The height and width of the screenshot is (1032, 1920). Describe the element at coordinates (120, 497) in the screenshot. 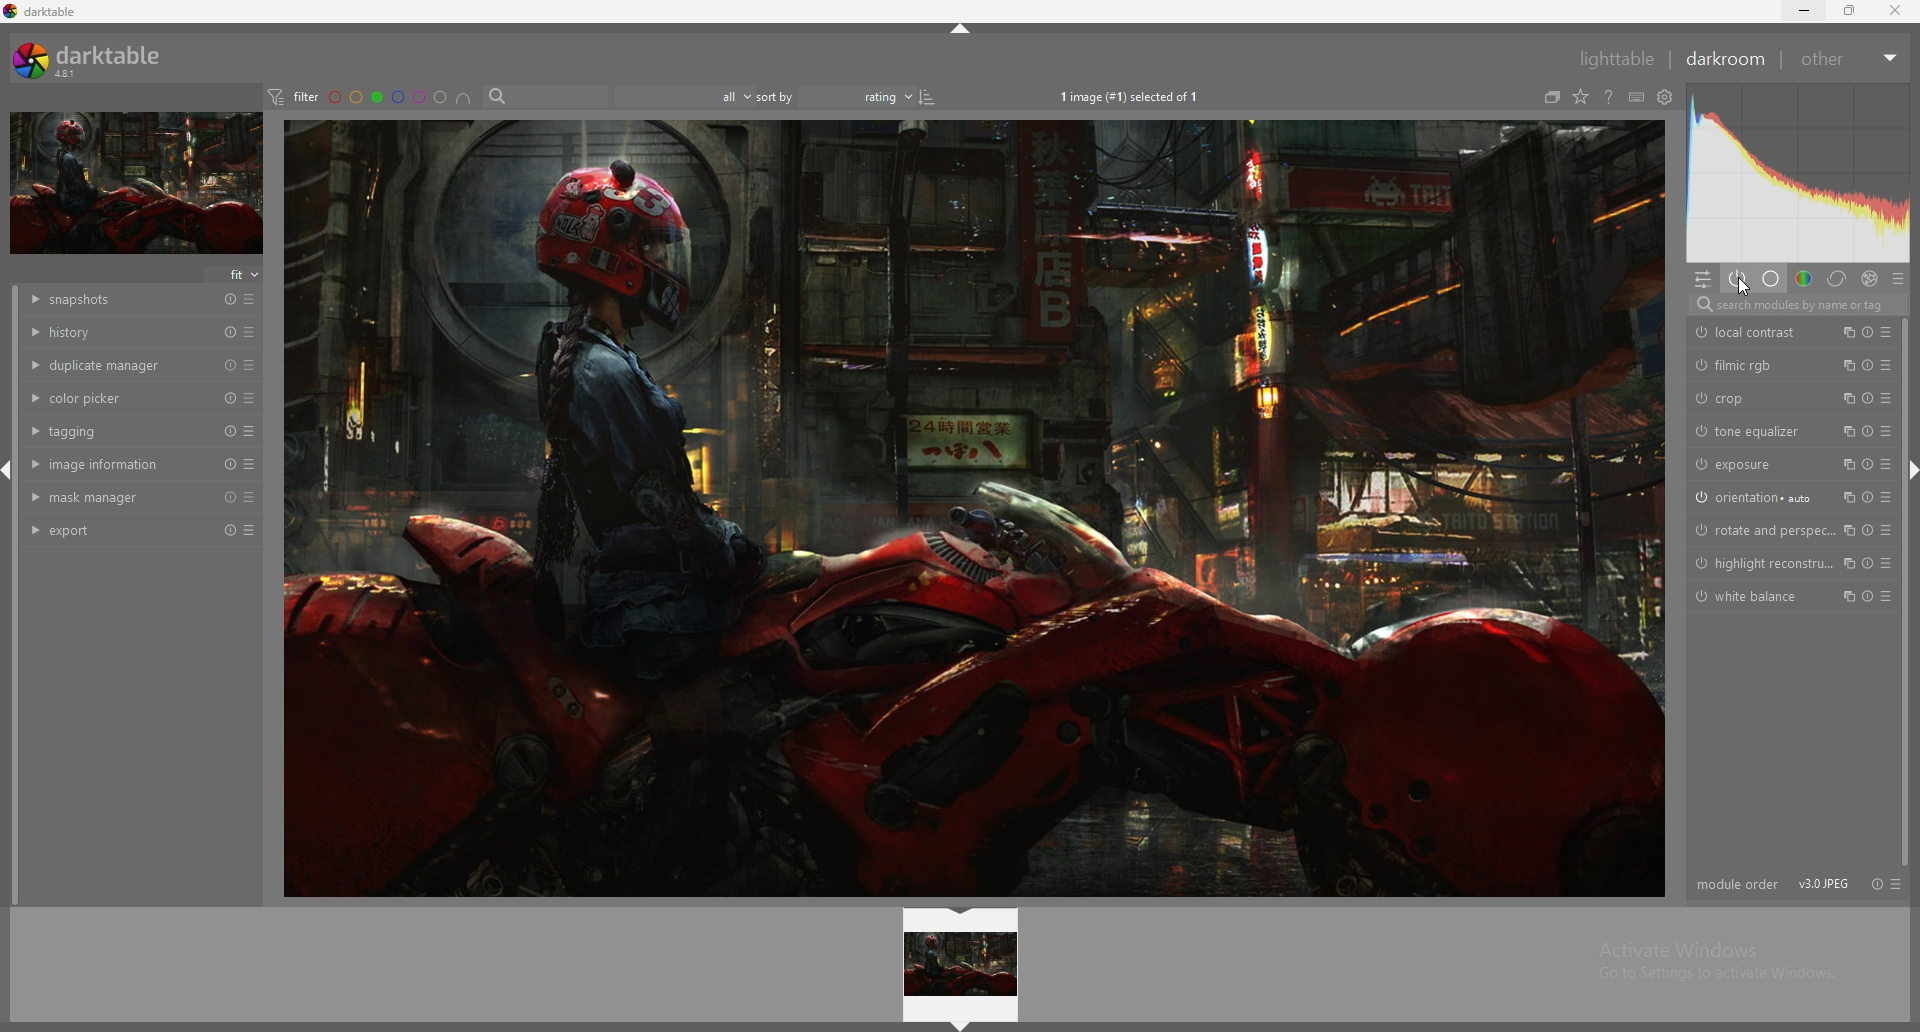

I see `mask manager` at that location.